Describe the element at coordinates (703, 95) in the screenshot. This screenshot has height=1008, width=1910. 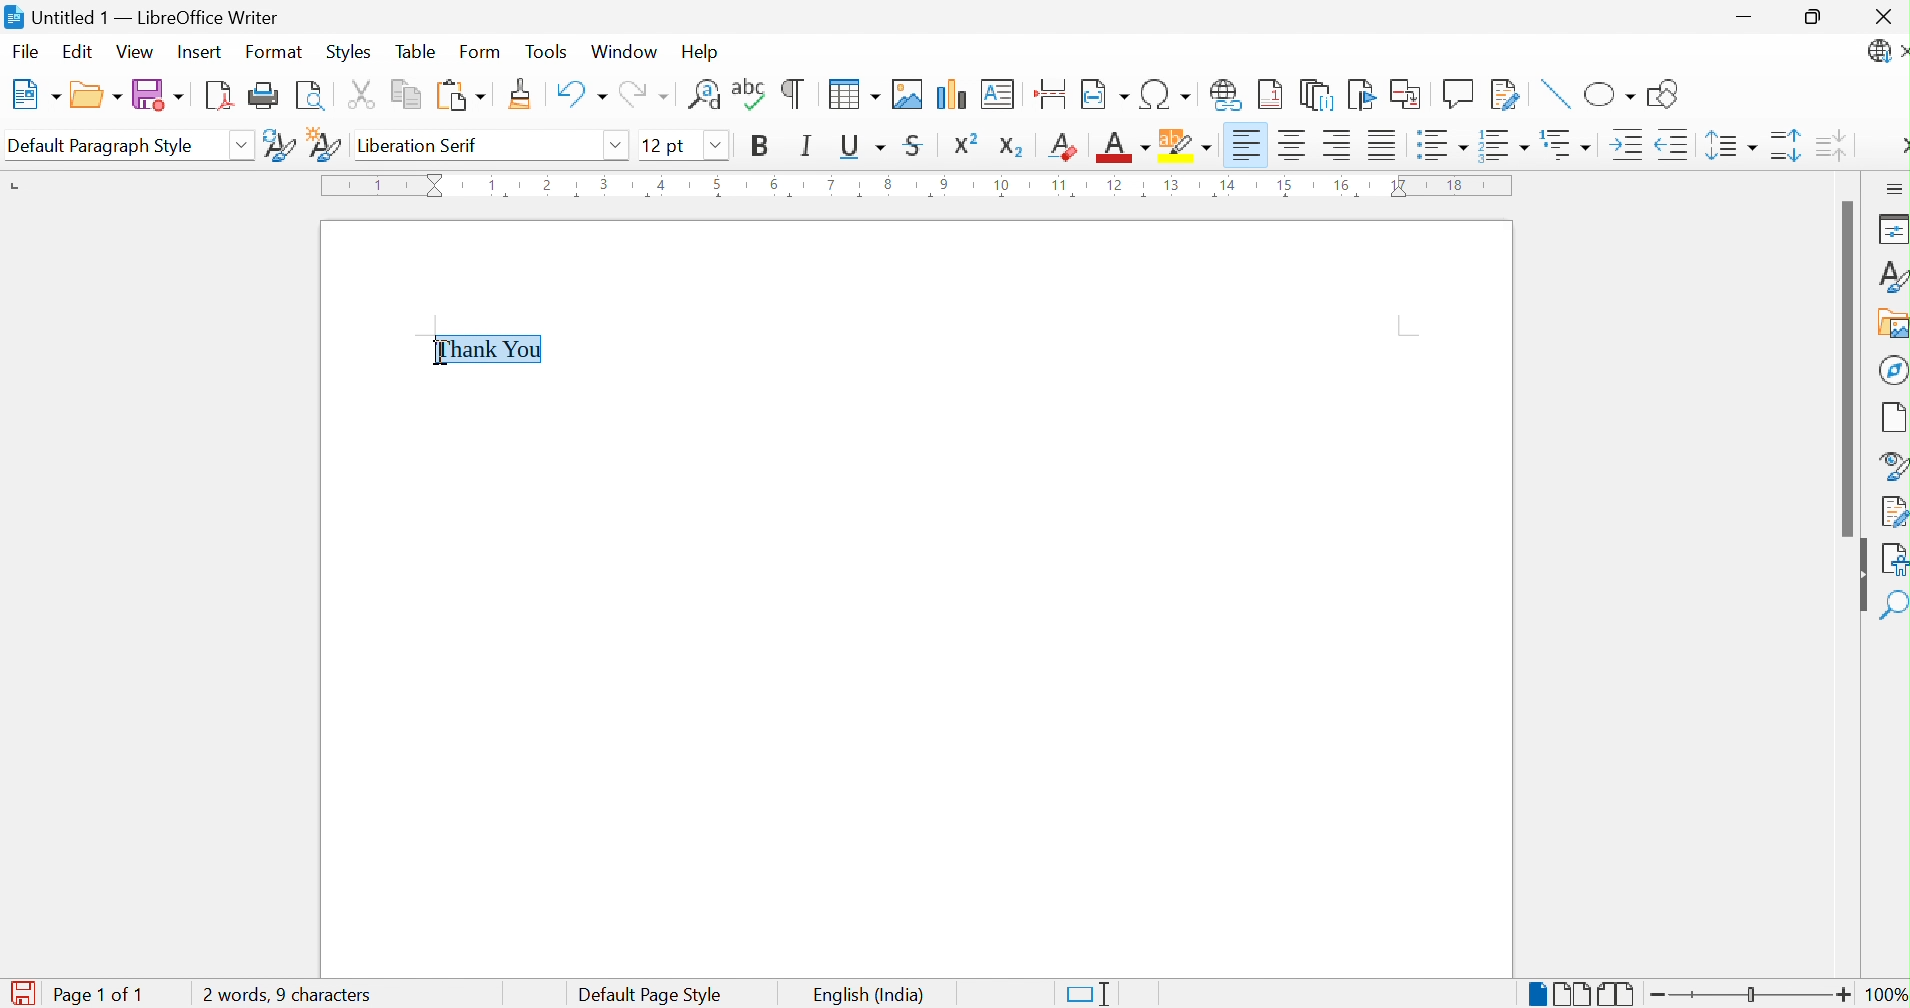
I see `Find and Replace` at that location.